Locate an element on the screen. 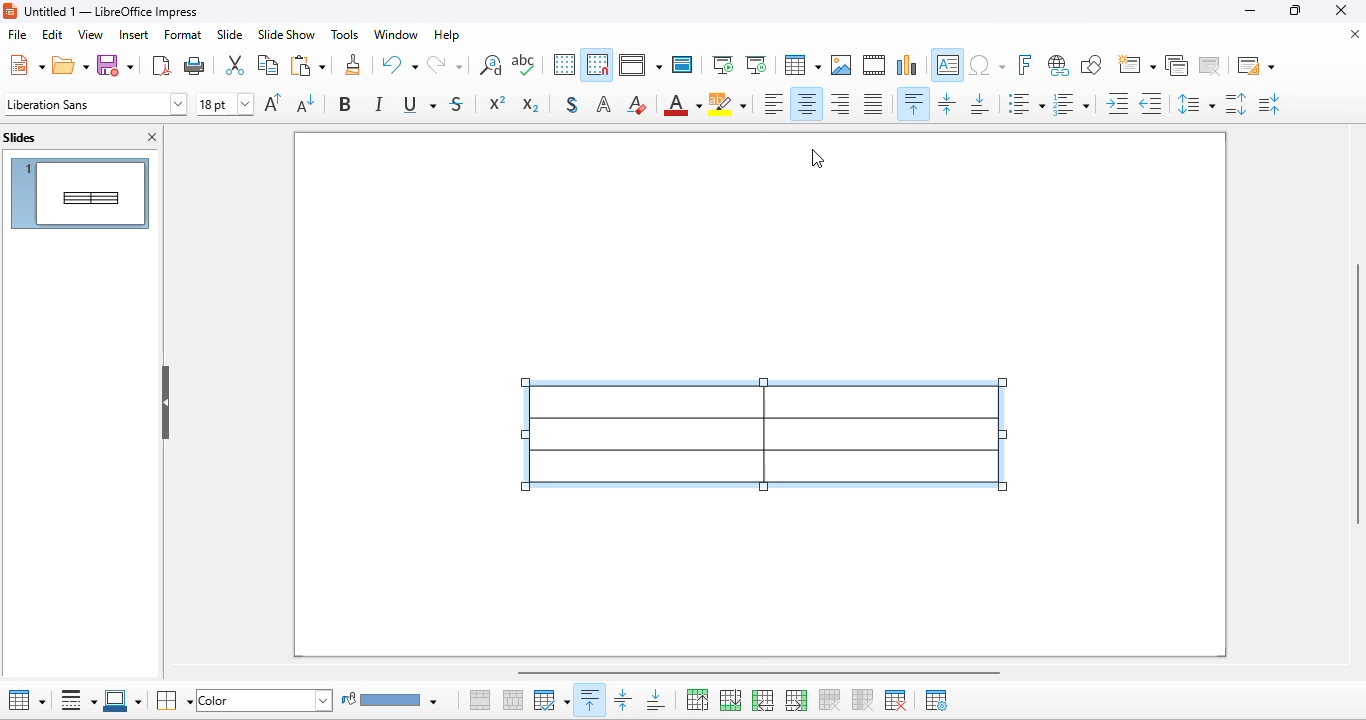  untitled 1 - libreoffice impress is located at coordinates (112, 11).